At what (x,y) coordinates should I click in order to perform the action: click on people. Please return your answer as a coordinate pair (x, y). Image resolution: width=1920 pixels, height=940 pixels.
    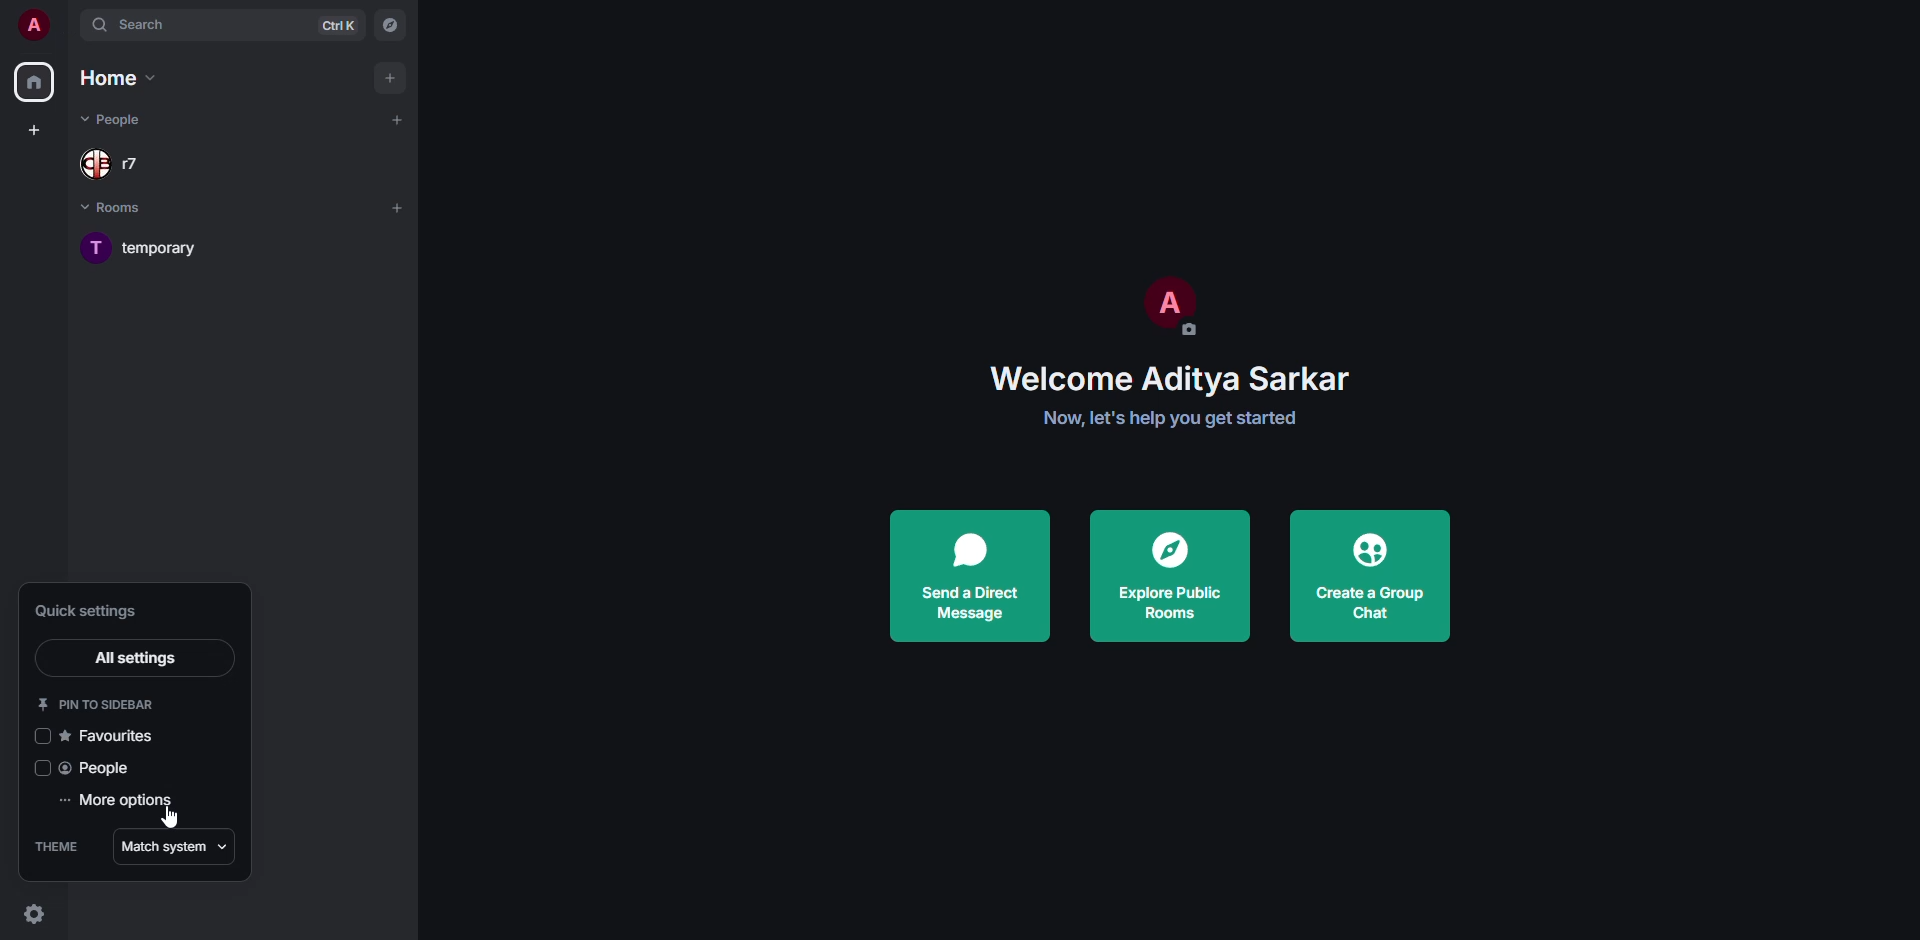
    Looking at the image, I should click on (98, 771).